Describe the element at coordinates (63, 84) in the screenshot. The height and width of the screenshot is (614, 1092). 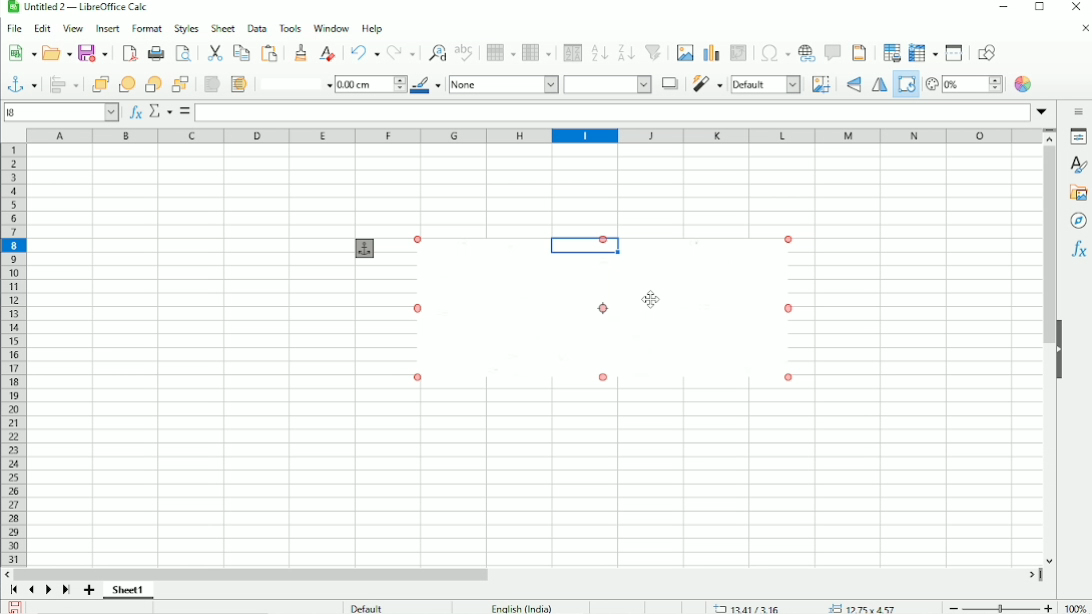
I see `Align objects` at that location.